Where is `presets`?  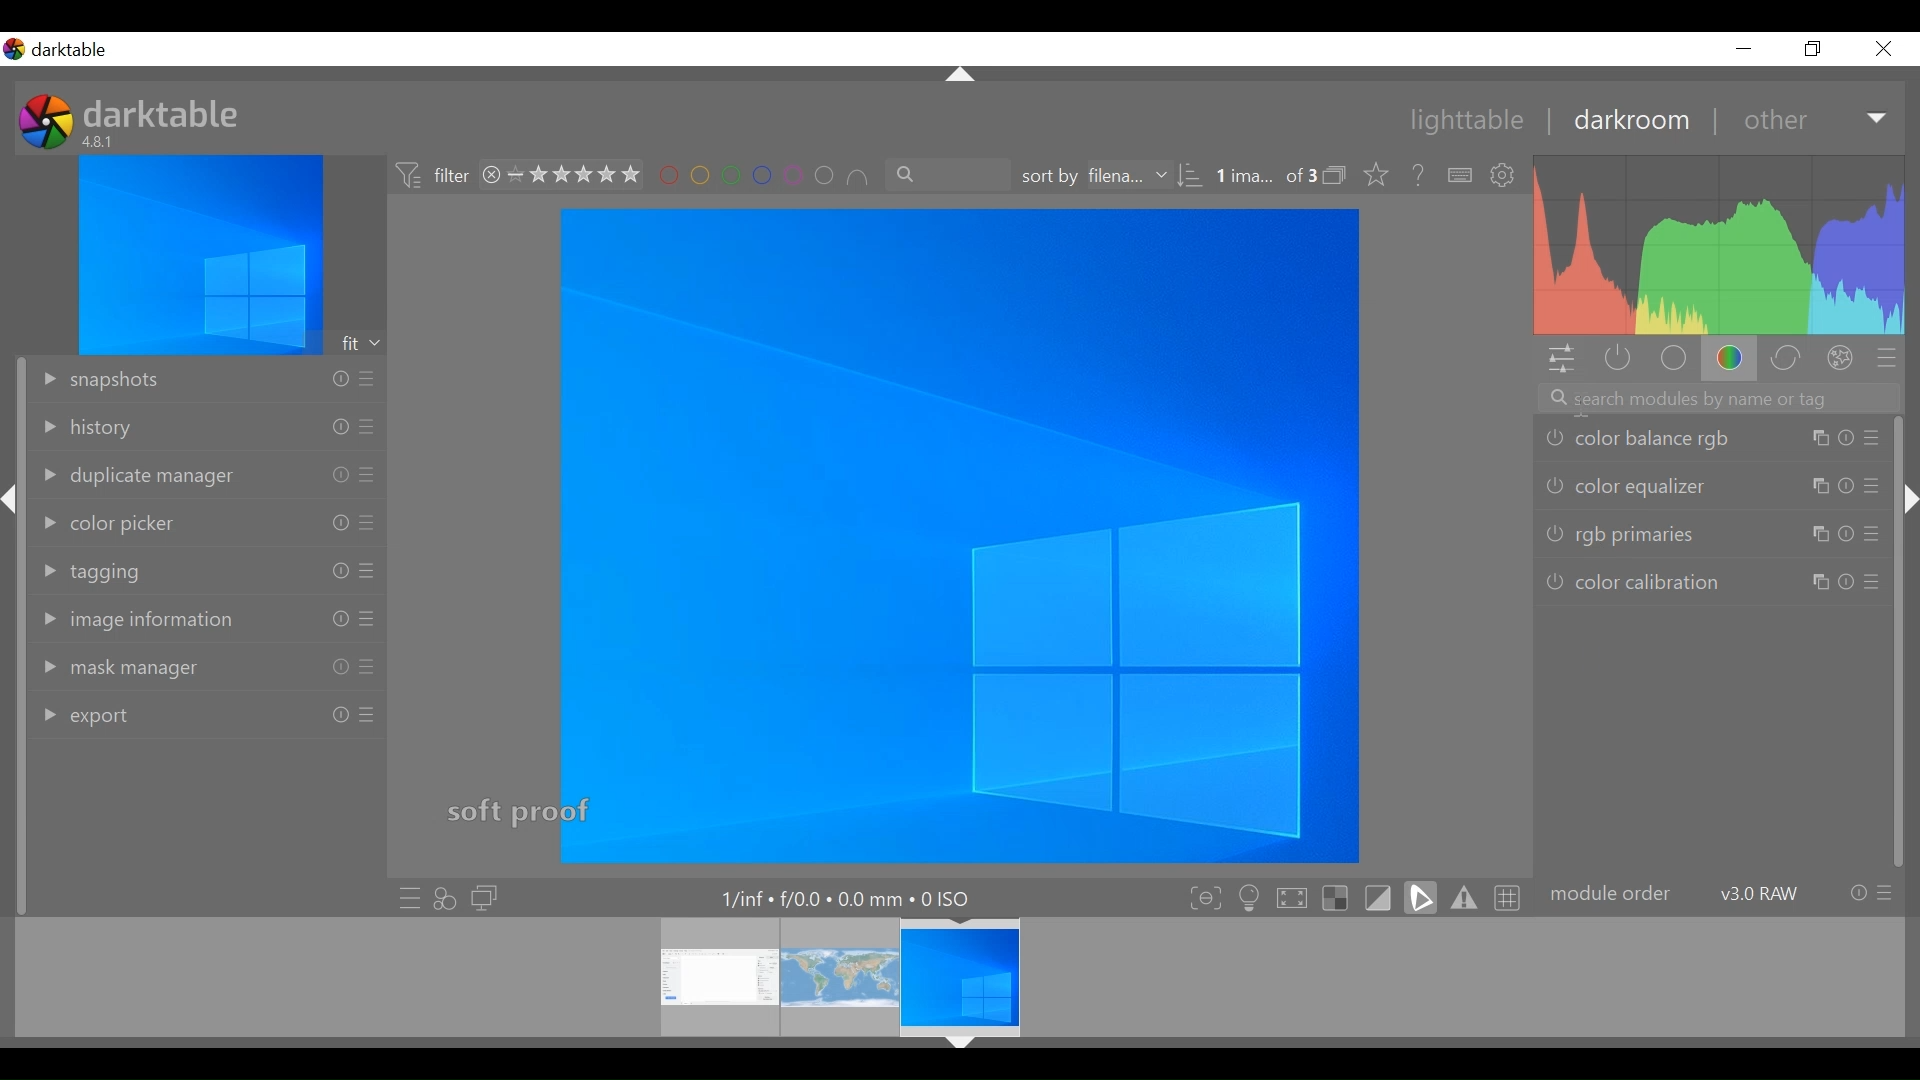
presets is located at coordinates (369, 619).